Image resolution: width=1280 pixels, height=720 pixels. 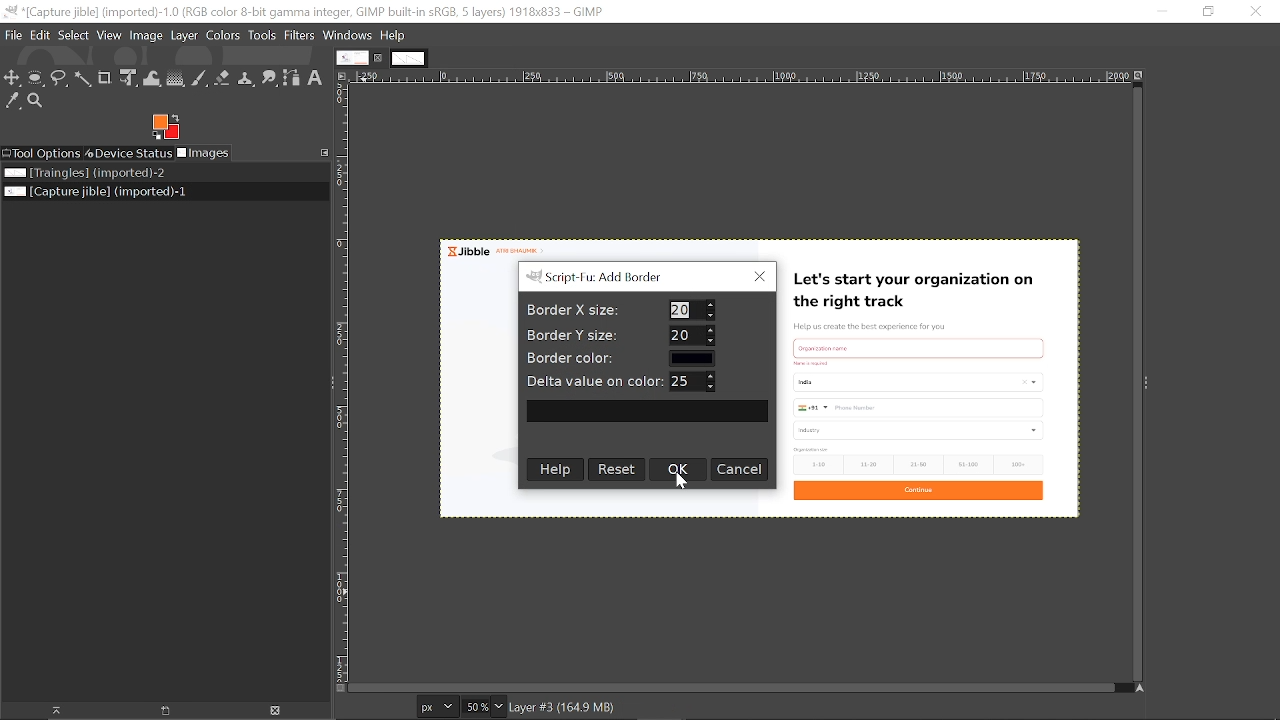 What do you see at coordinates (42, 153) in the screenshot?
I see `Tool options` at bounding box center [42, 153].